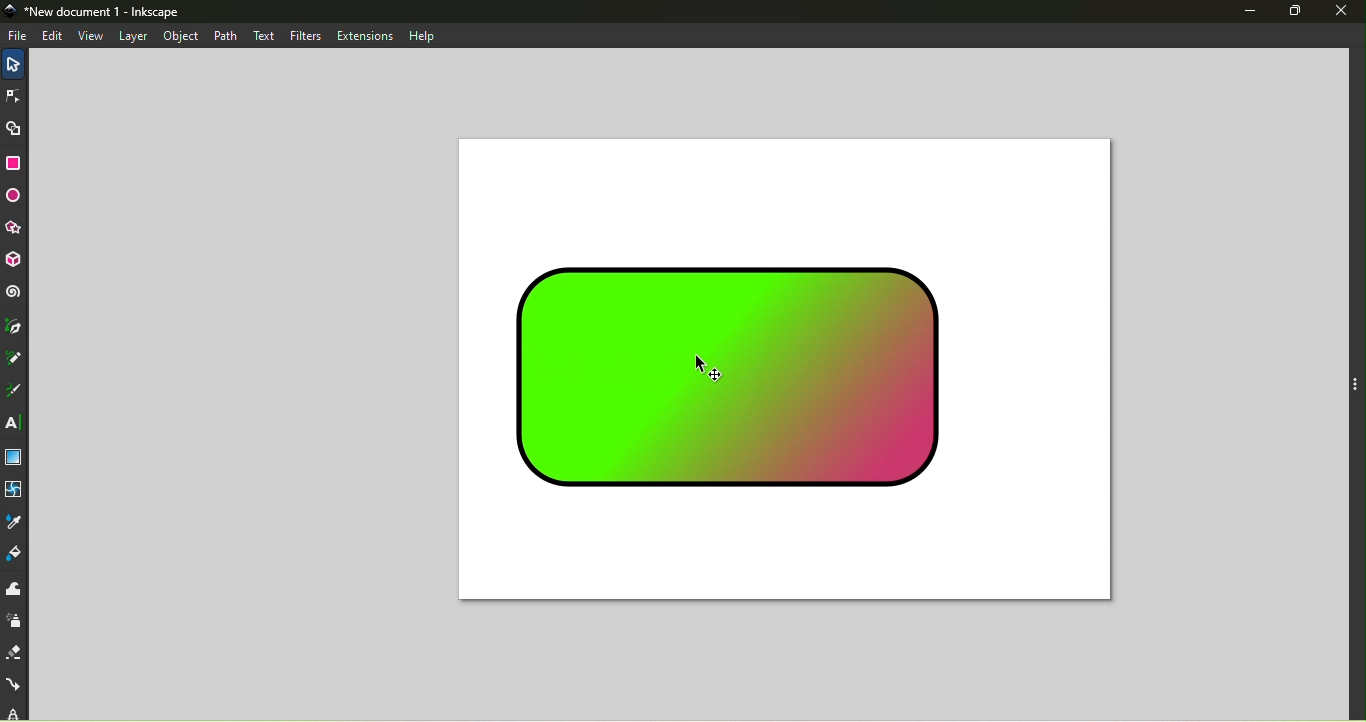 Image resolution: width=1366 pixels, height=722 pixels. Describe the element at coordinates (134, 37) in the screenshot. I see `Layer` at that location.